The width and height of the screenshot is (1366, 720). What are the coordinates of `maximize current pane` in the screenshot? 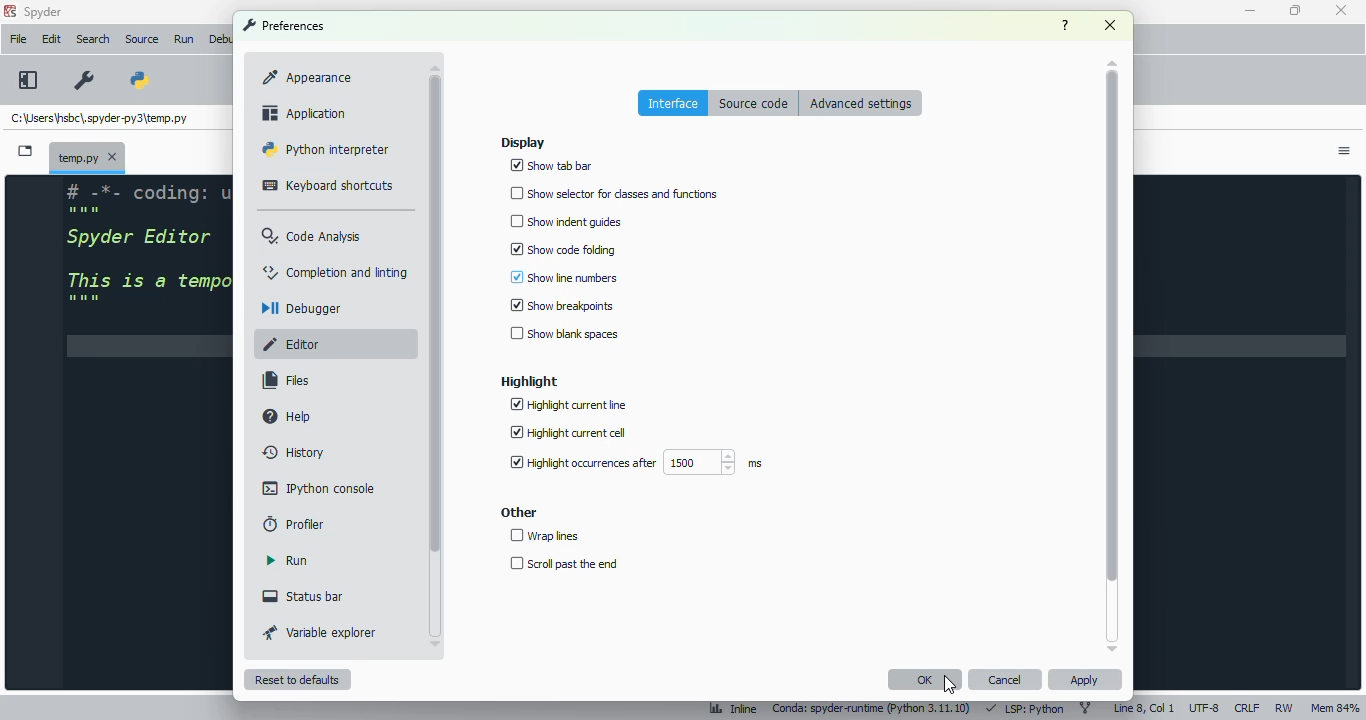 It's located at (28, 79).